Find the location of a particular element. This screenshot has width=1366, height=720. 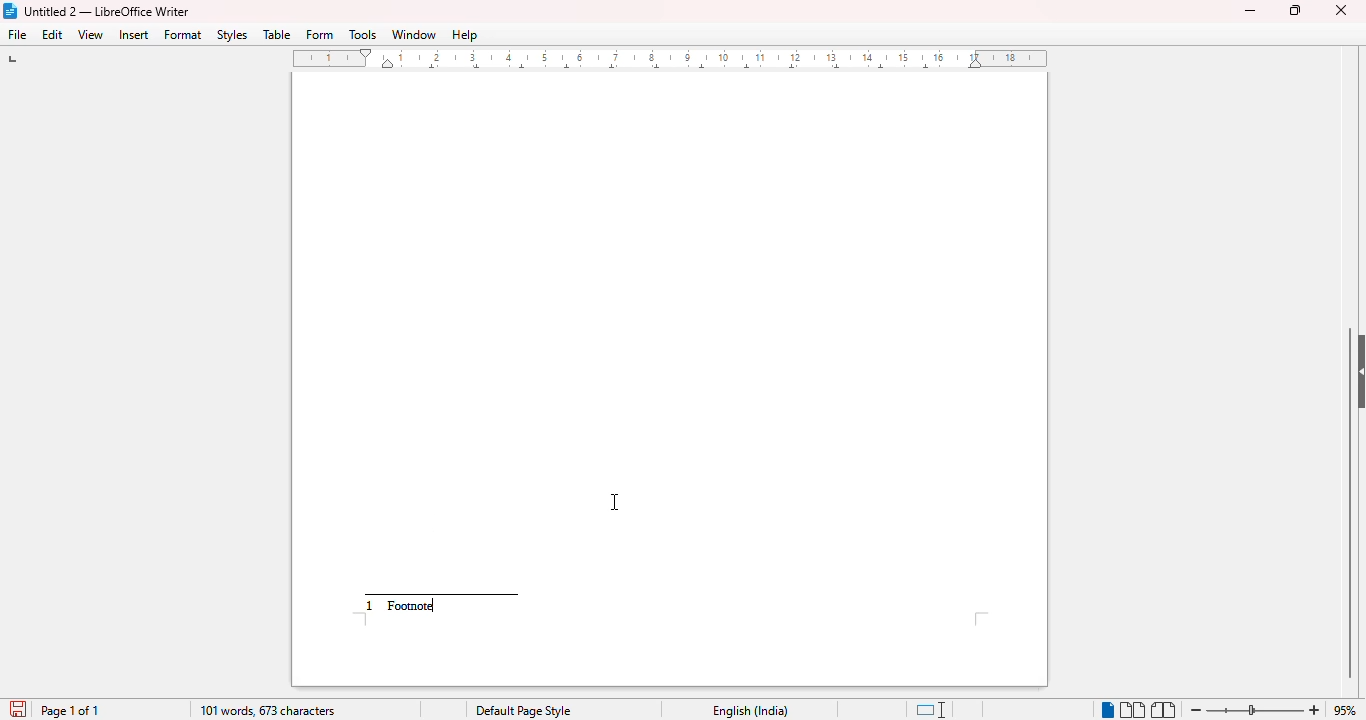

close is located at coordinates (1343, 9).